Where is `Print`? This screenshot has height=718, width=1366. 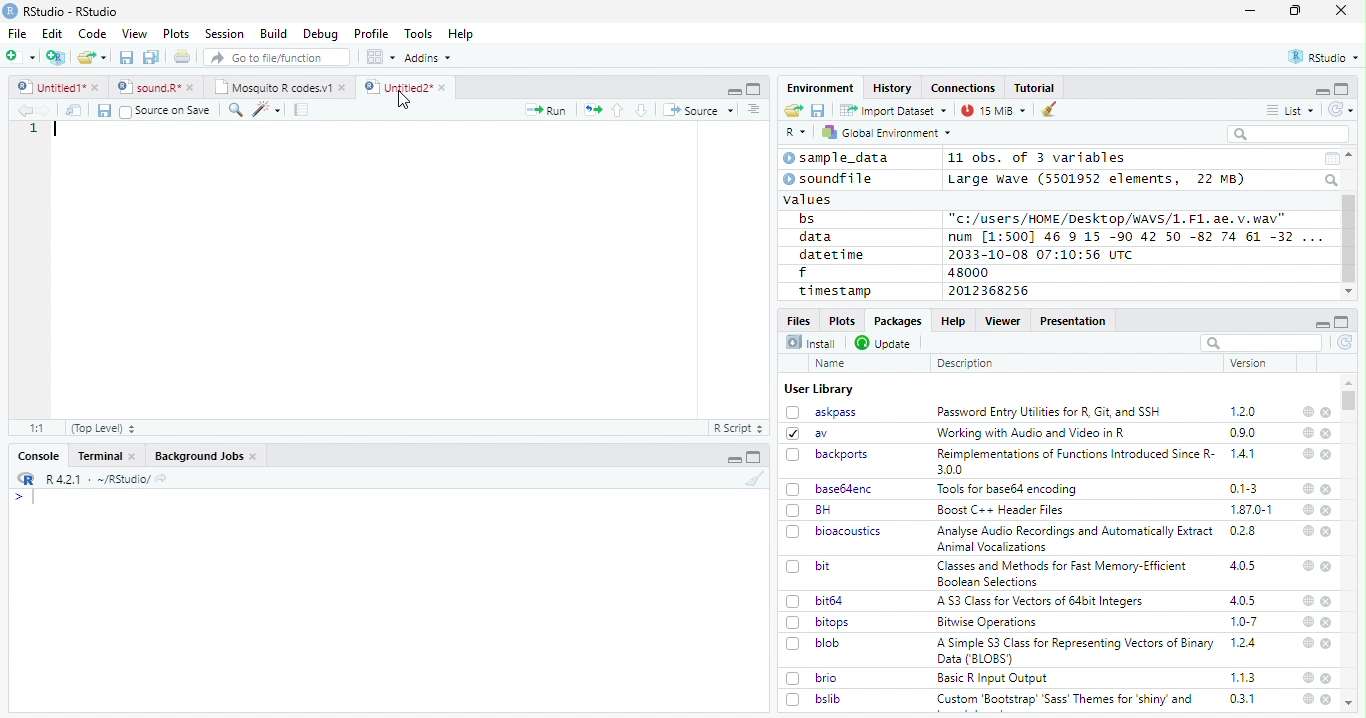
Print is located at coordinates (183, 56).